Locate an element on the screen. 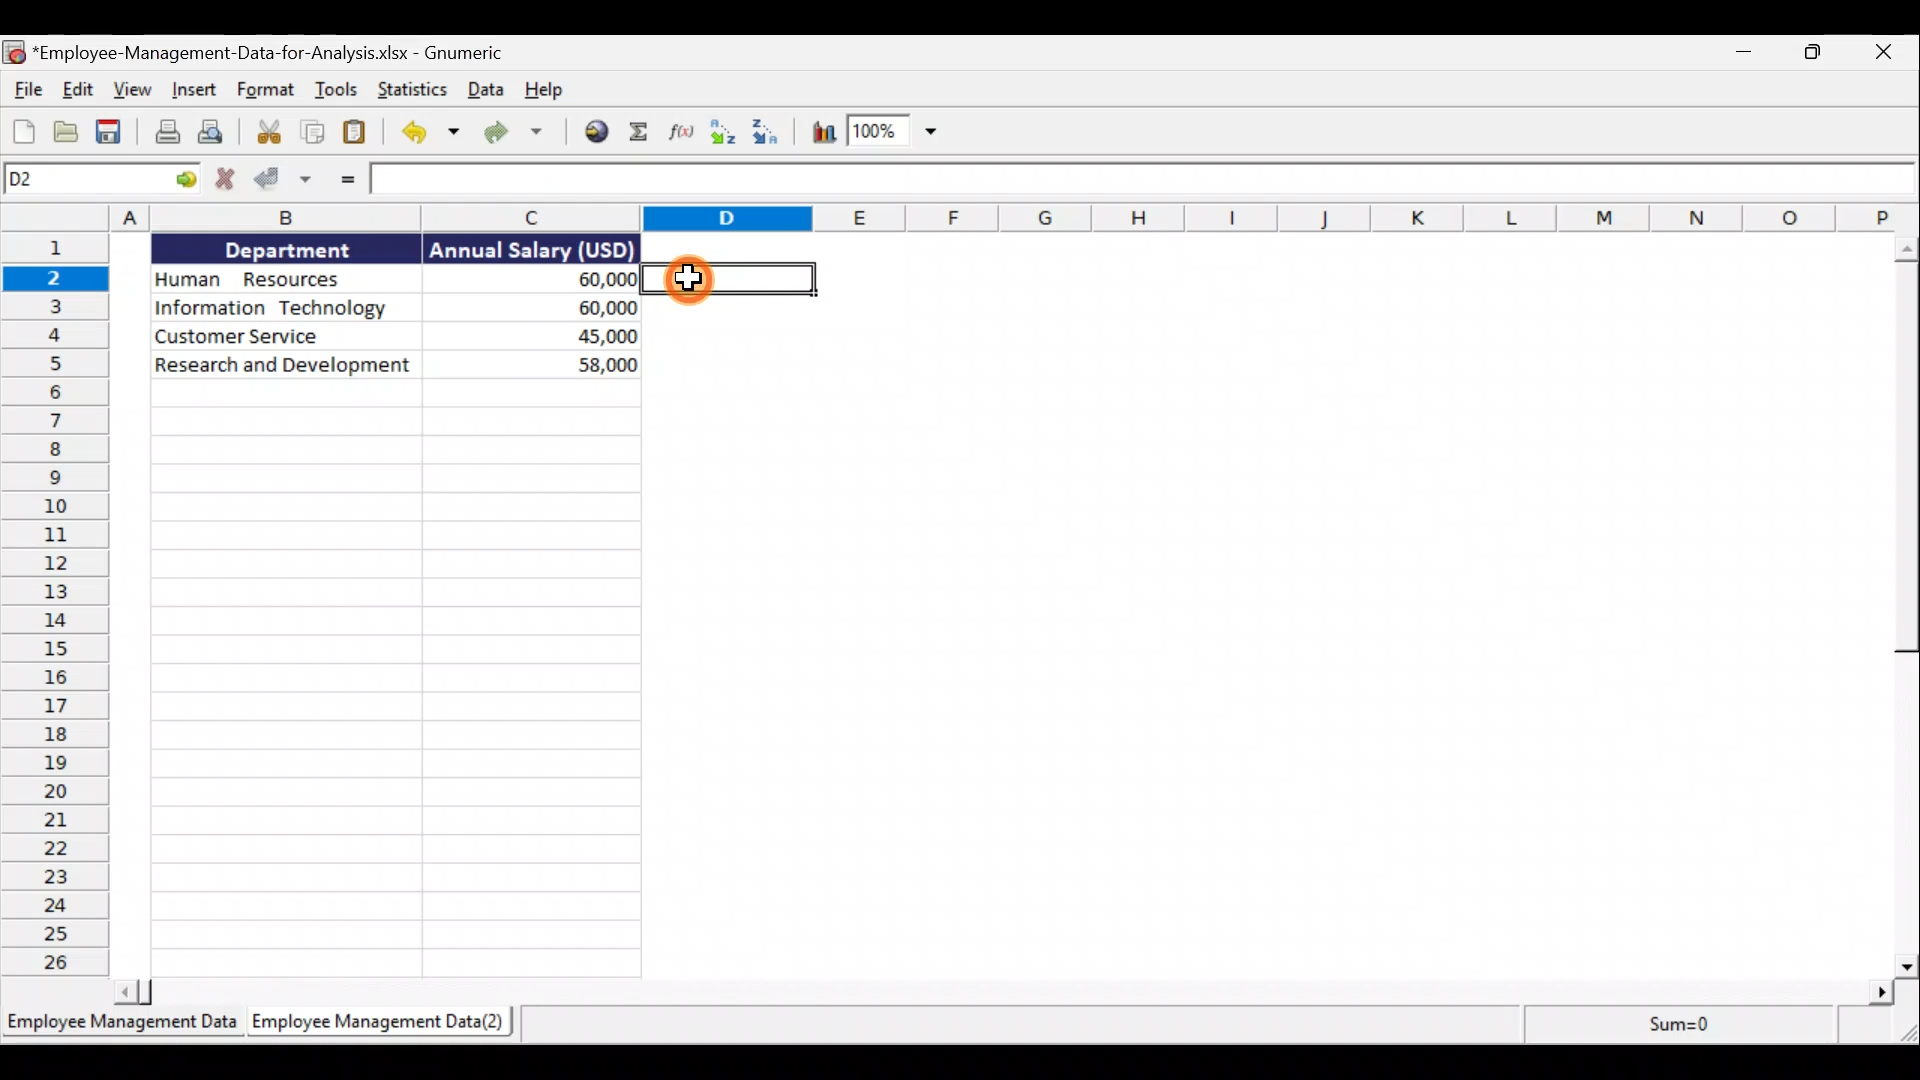 This screenshot has height=1080, width=1920. Accept change is located at coordinates (290, 179).